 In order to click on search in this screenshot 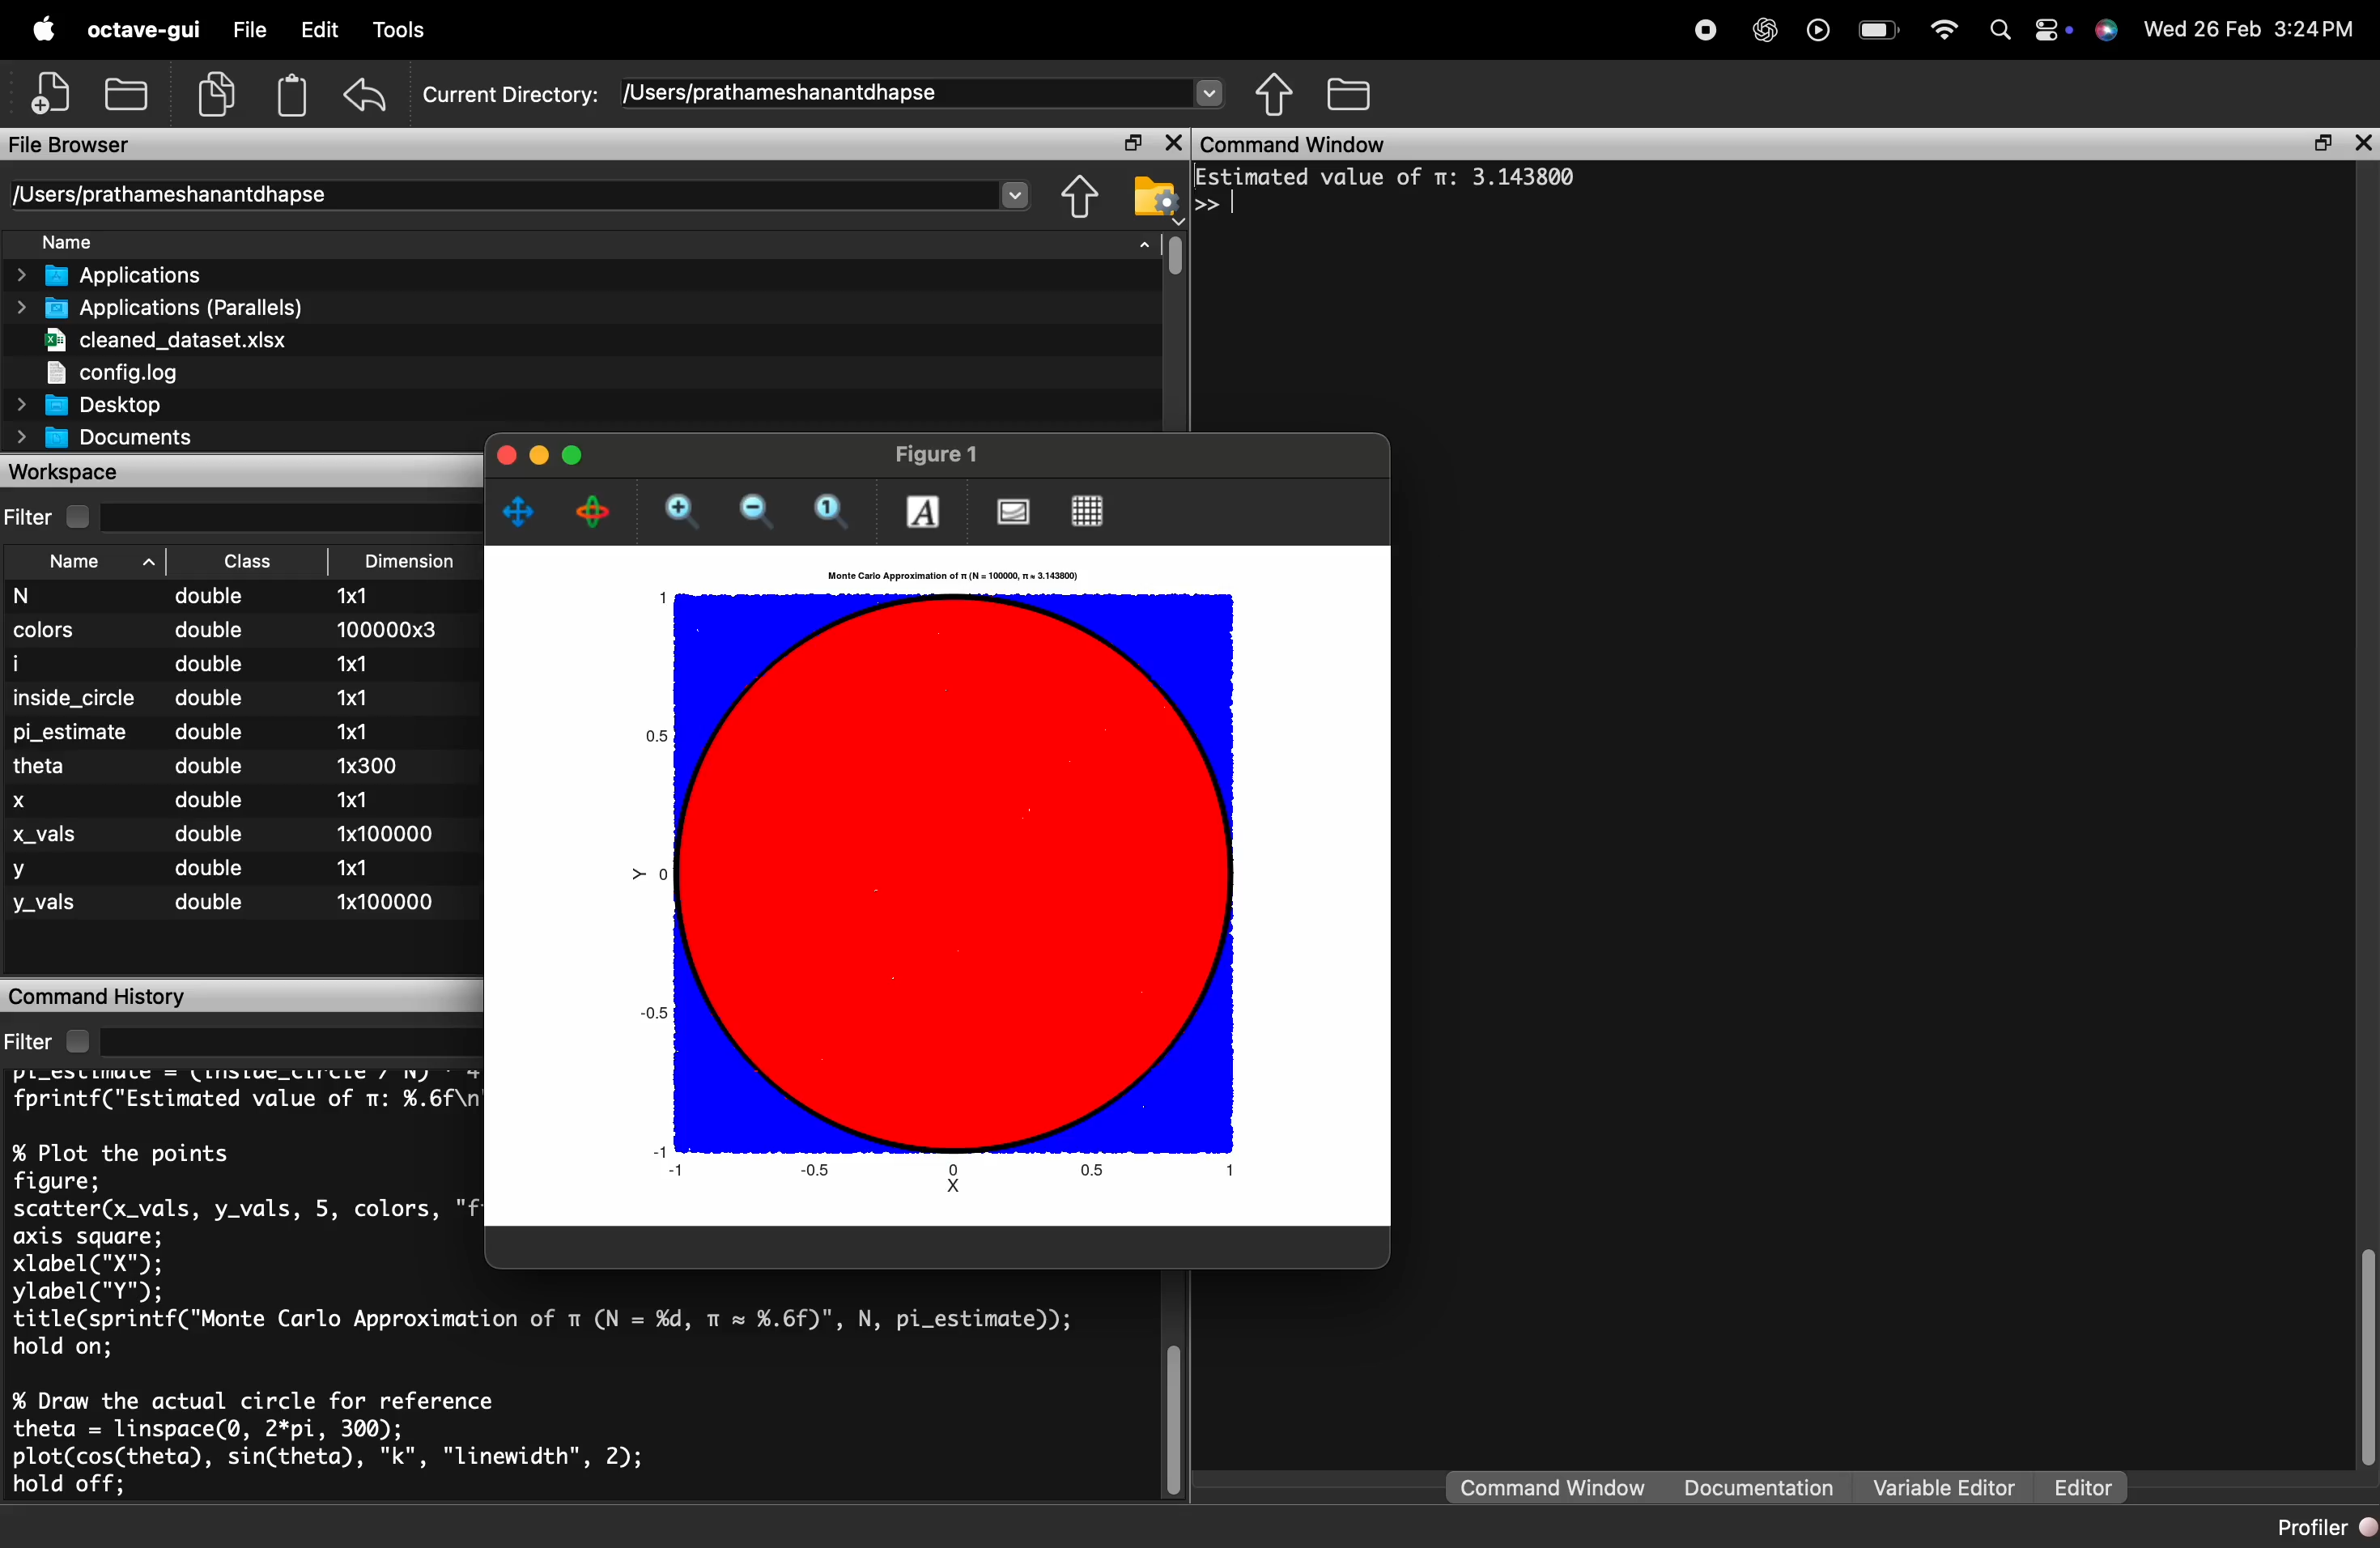, I will do `click(1997, 32)`.